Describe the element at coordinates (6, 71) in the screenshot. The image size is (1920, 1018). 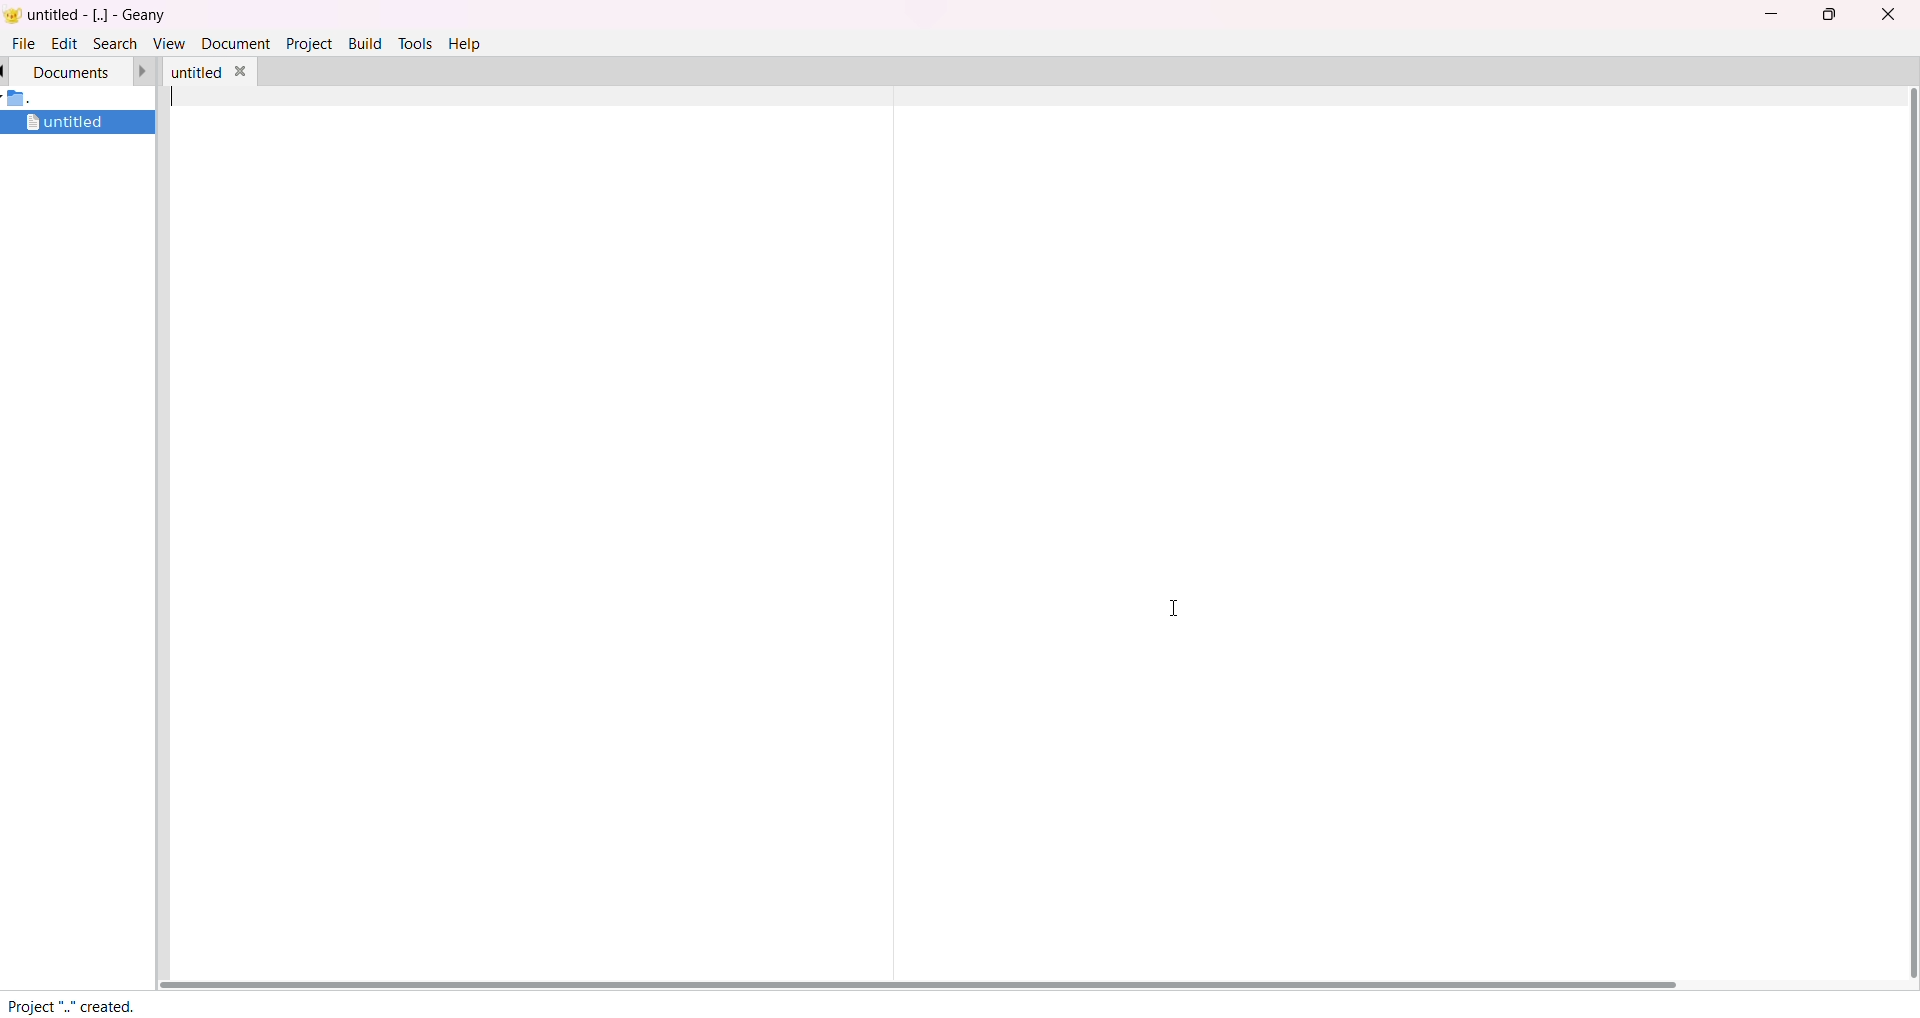
I see `back` at that location.